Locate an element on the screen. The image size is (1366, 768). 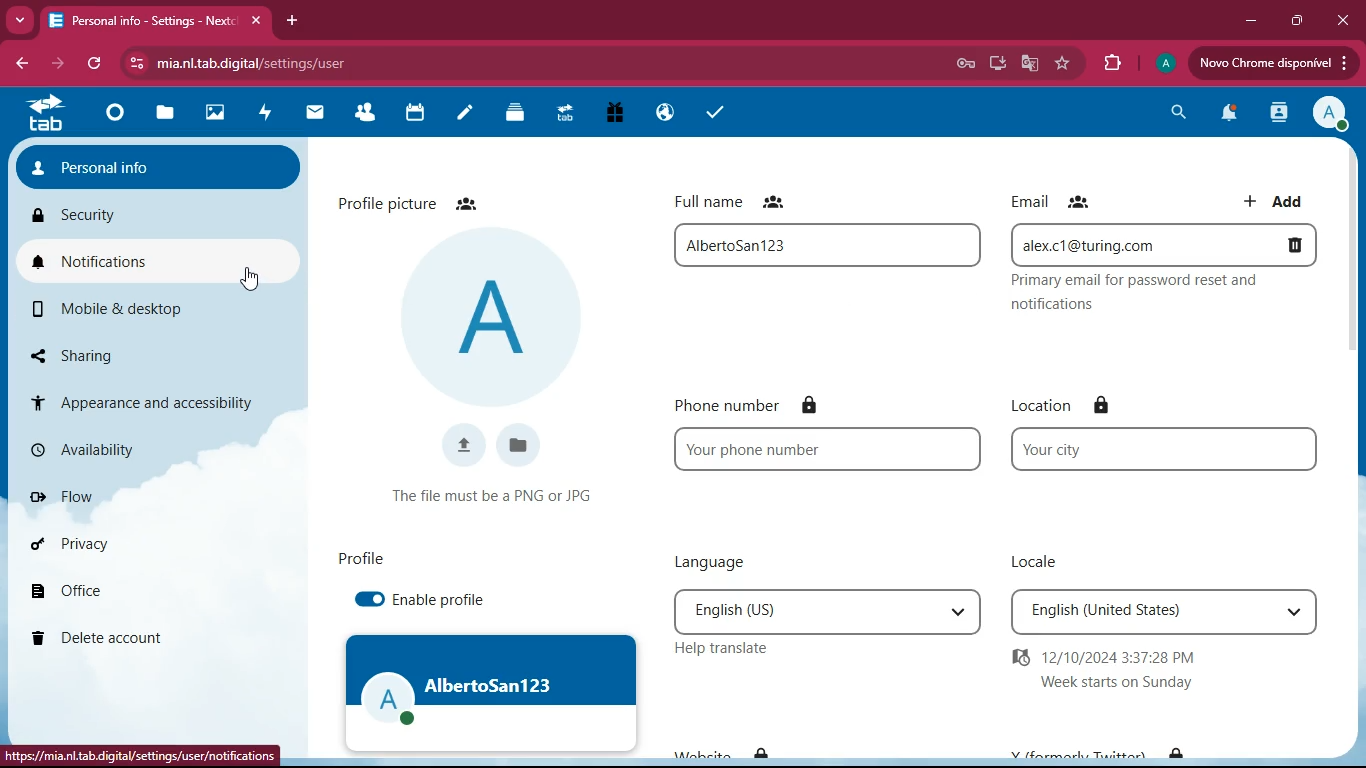
profile picture is located at coordinates (421, 202).